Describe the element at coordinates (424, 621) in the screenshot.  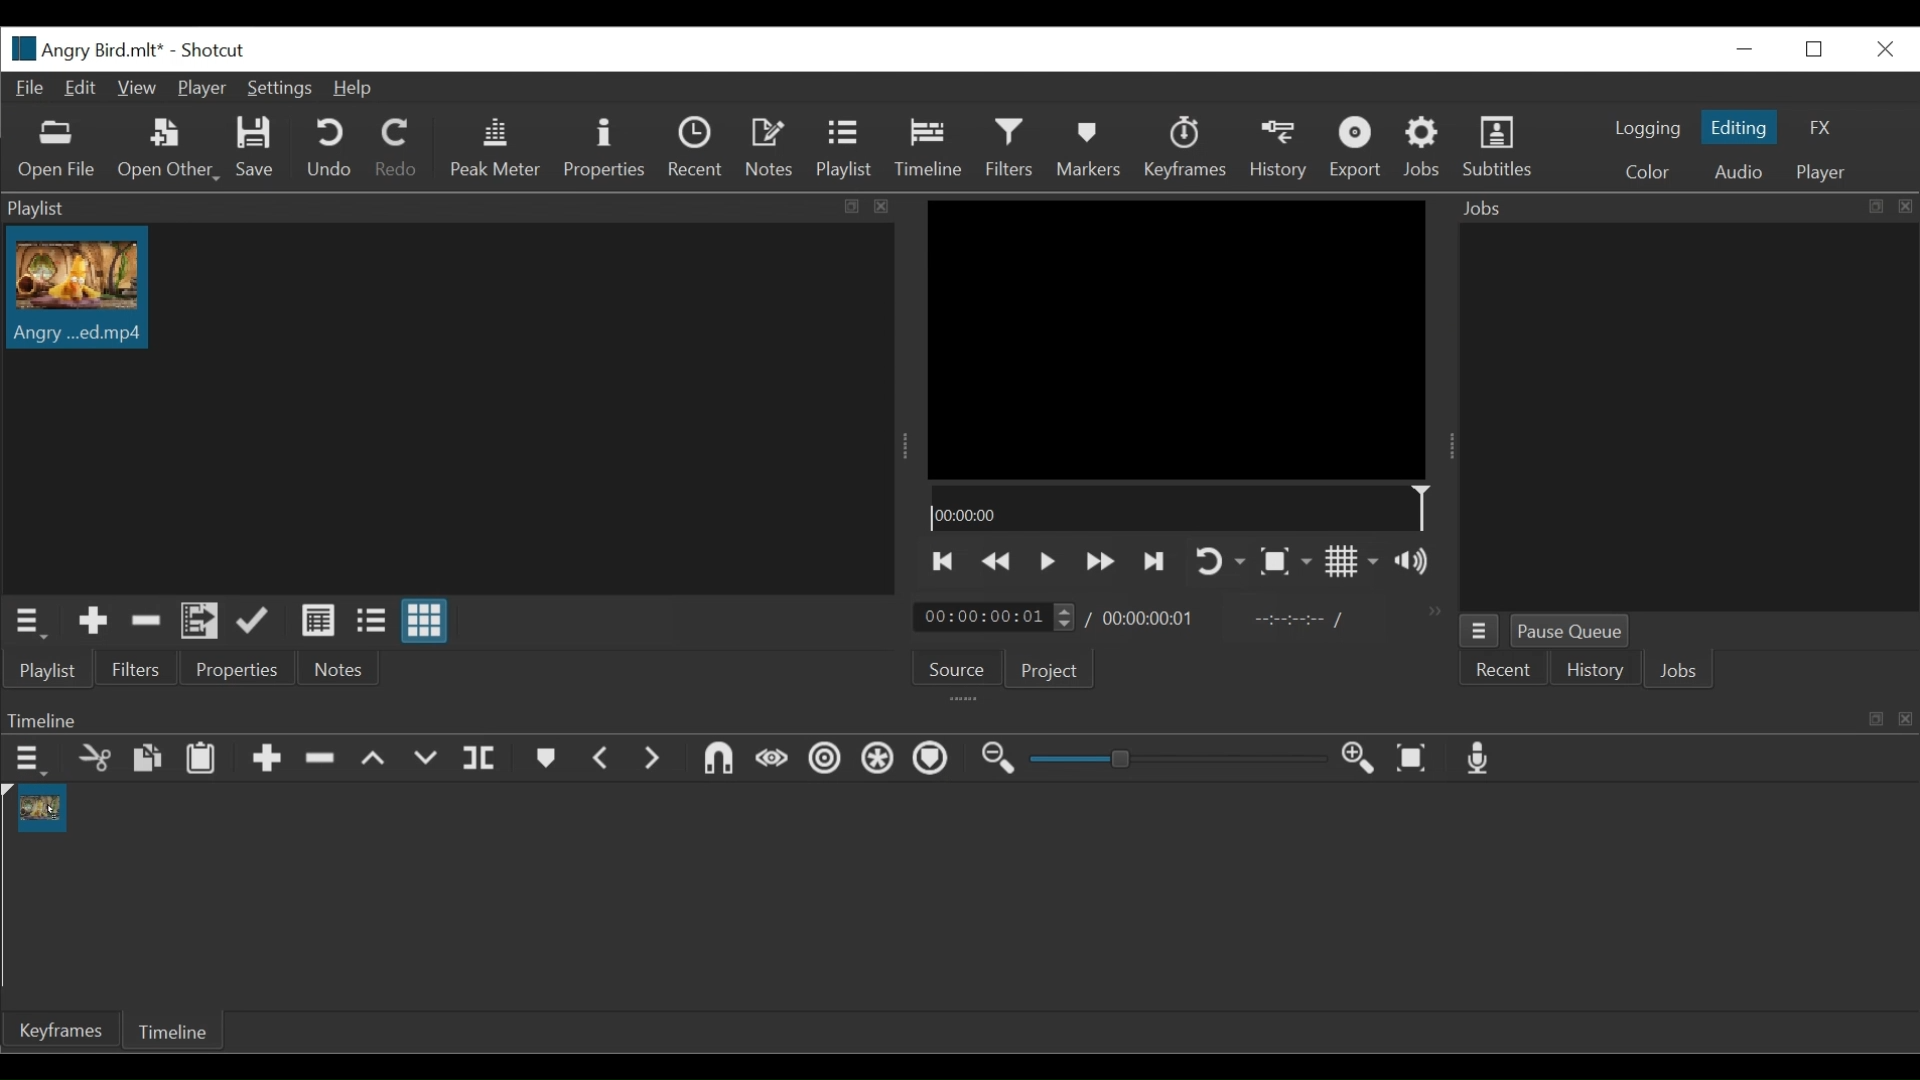
I see `View as icon` at that location.